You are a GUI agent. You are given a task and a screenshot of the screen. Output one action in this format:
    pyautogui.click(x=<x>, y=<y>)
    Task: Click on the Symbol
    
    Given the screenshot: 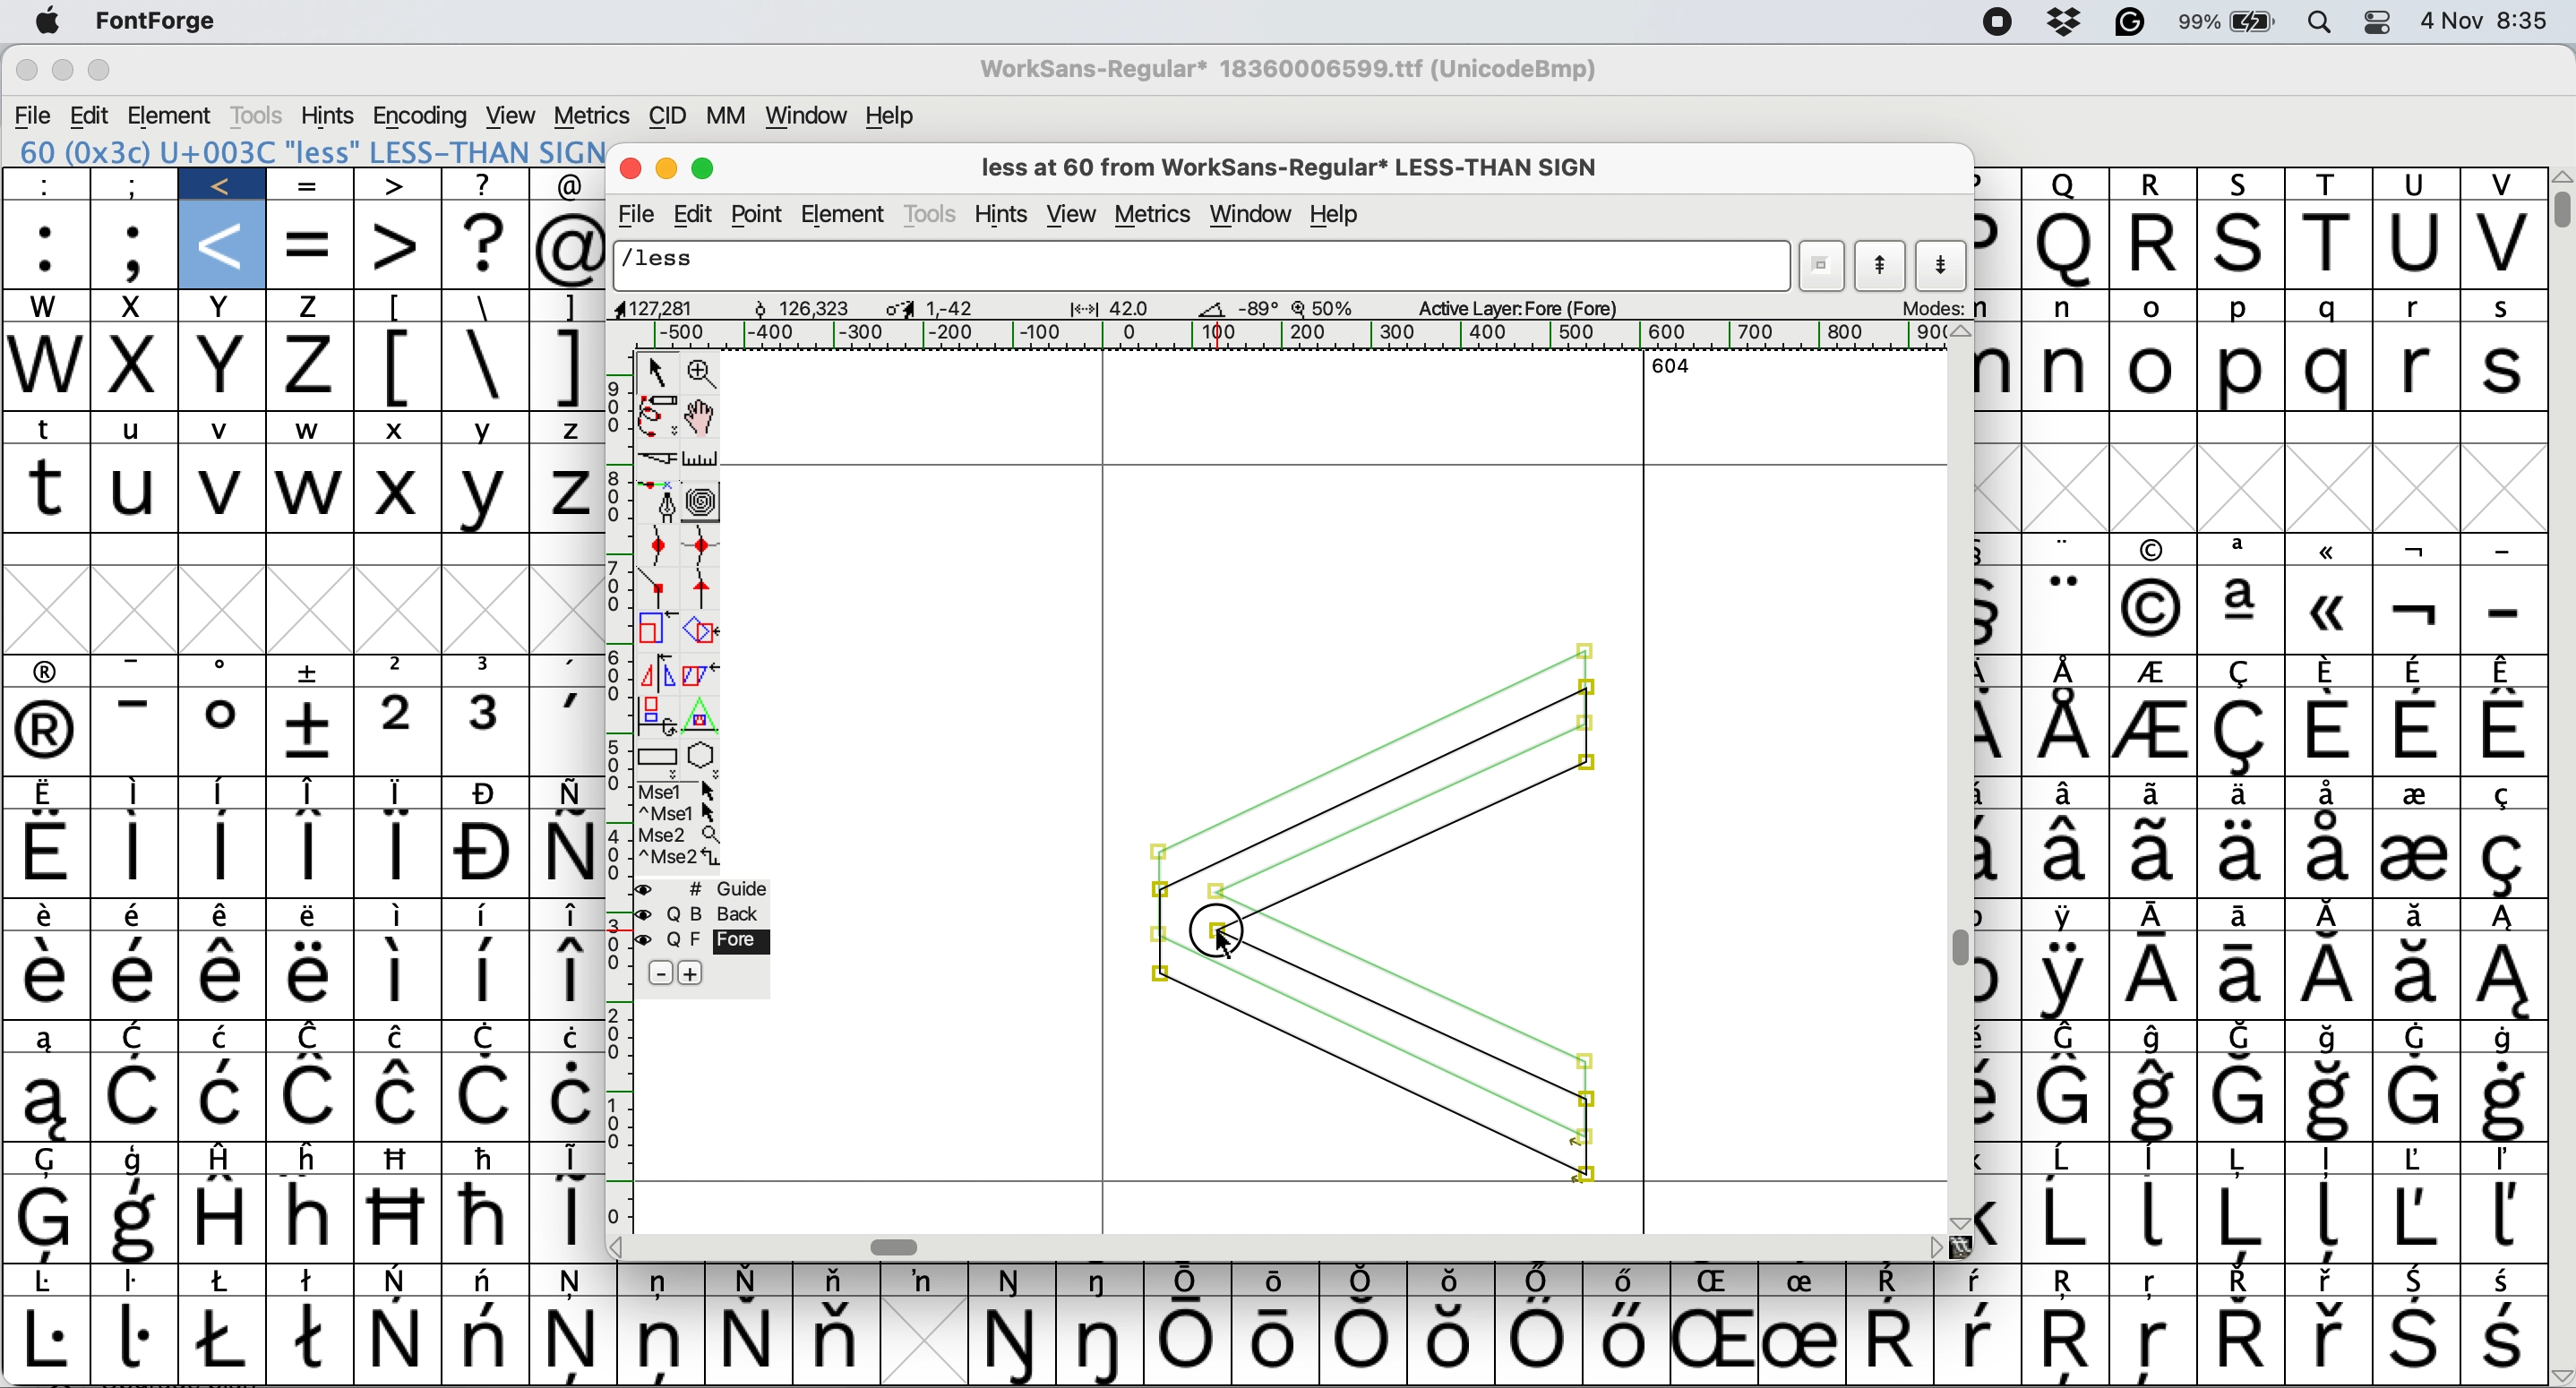 What is the action you would take?
    pyautogui.click(x=2417, y=1100)
    